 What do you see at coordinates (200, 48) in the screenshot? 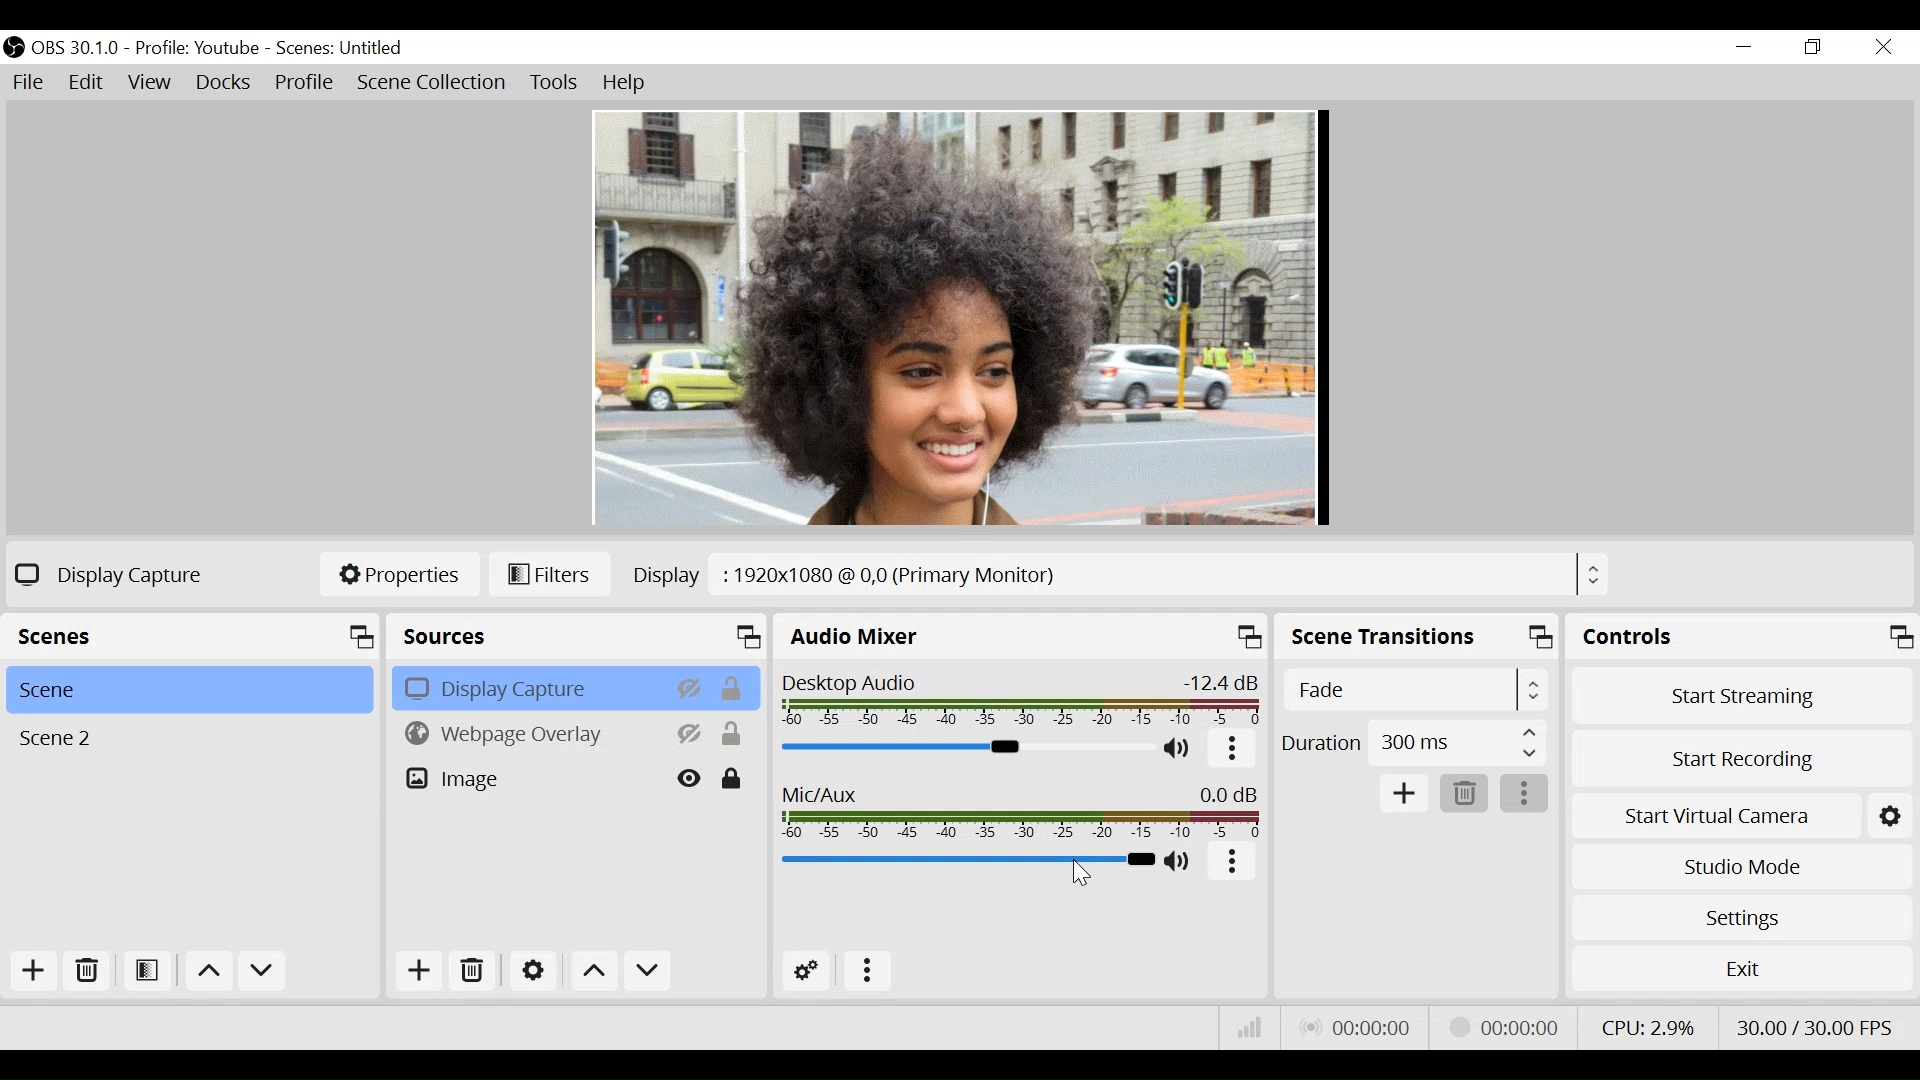
I see `Profile ` at bounding box center [200, 48].